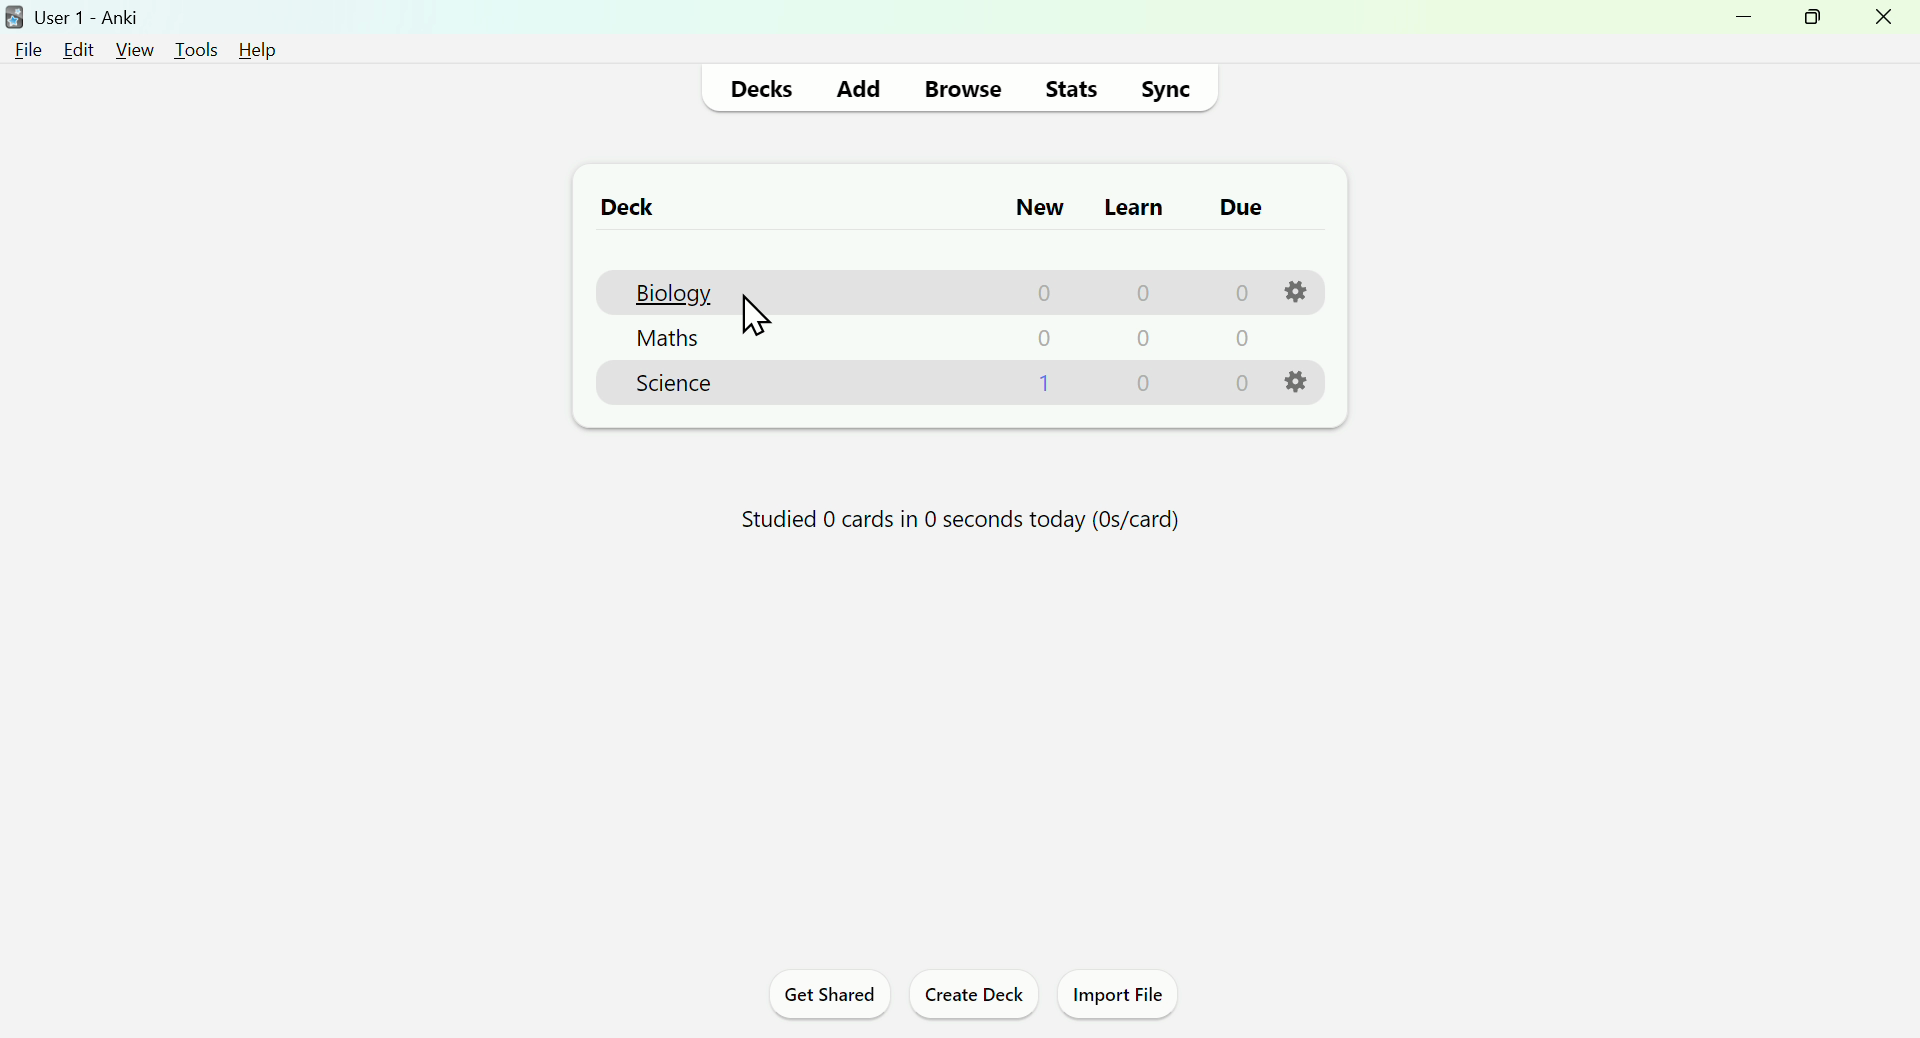 The width and height of the screenshot is (1920, 1038). I want to click on view, so click(133, 50).